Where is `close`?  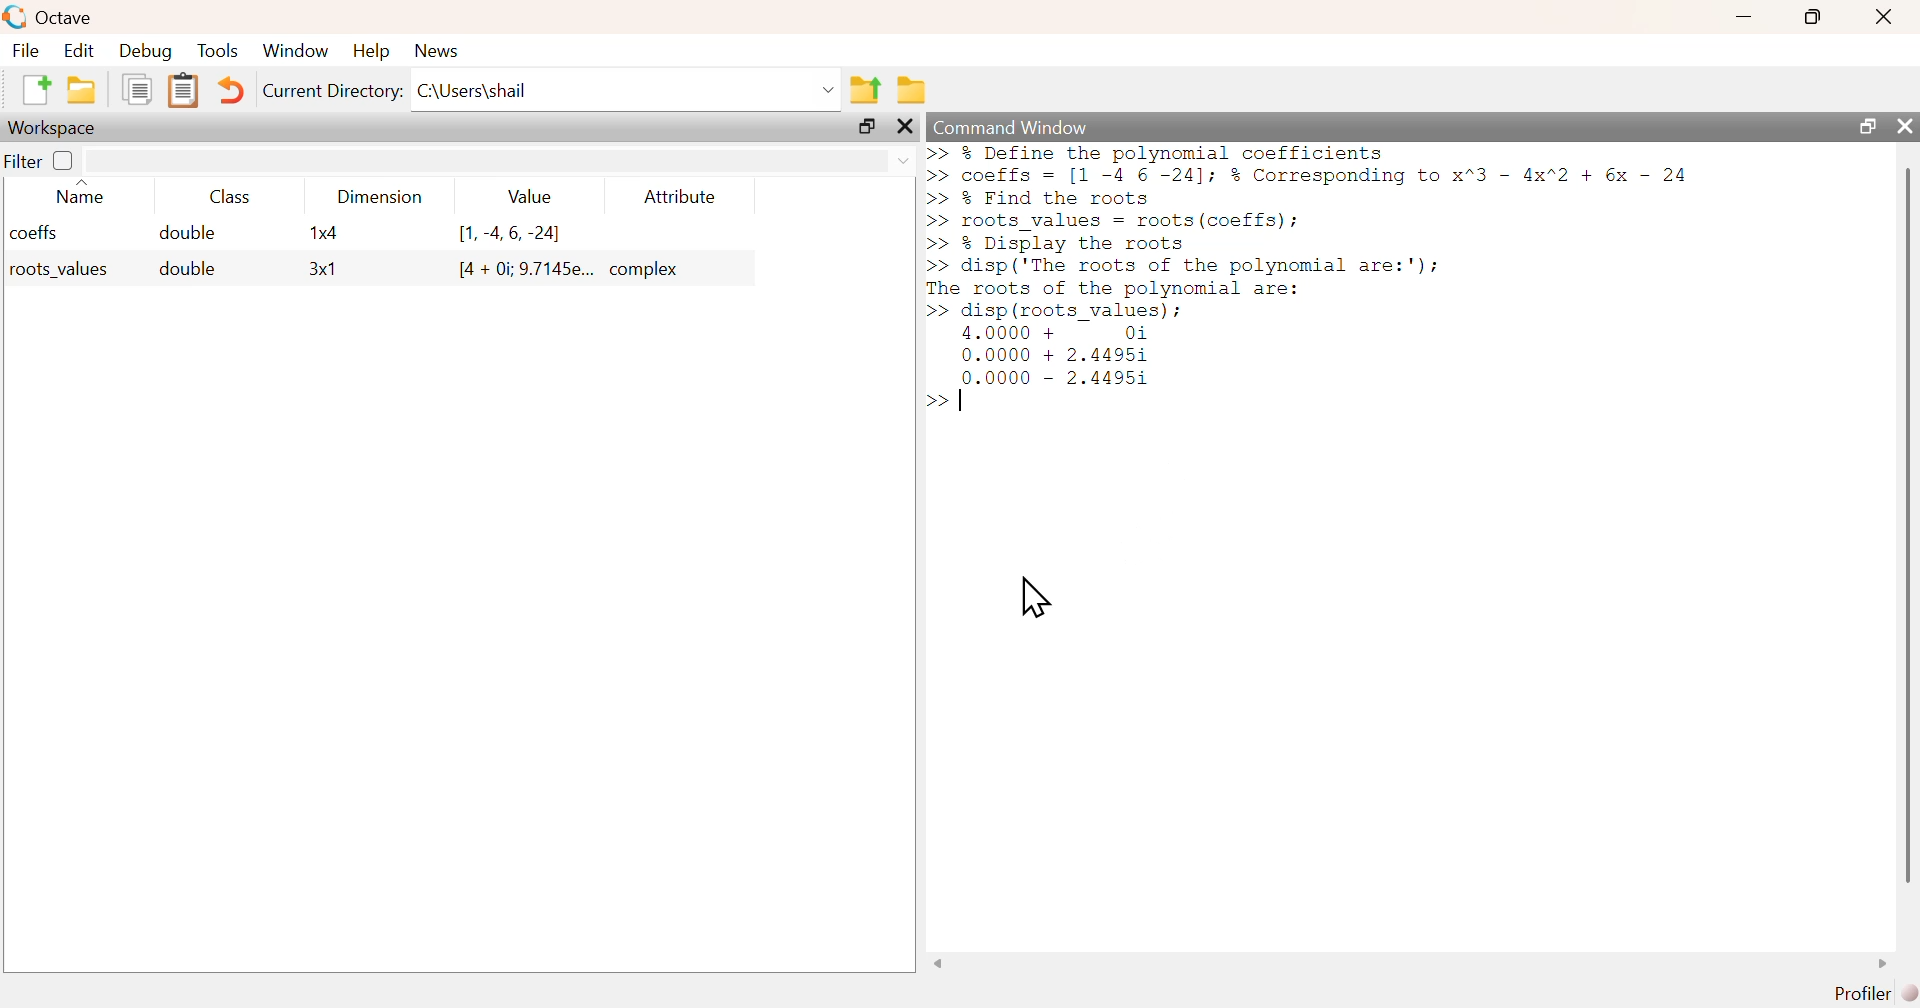 close is located at coordinates (1883, 17).